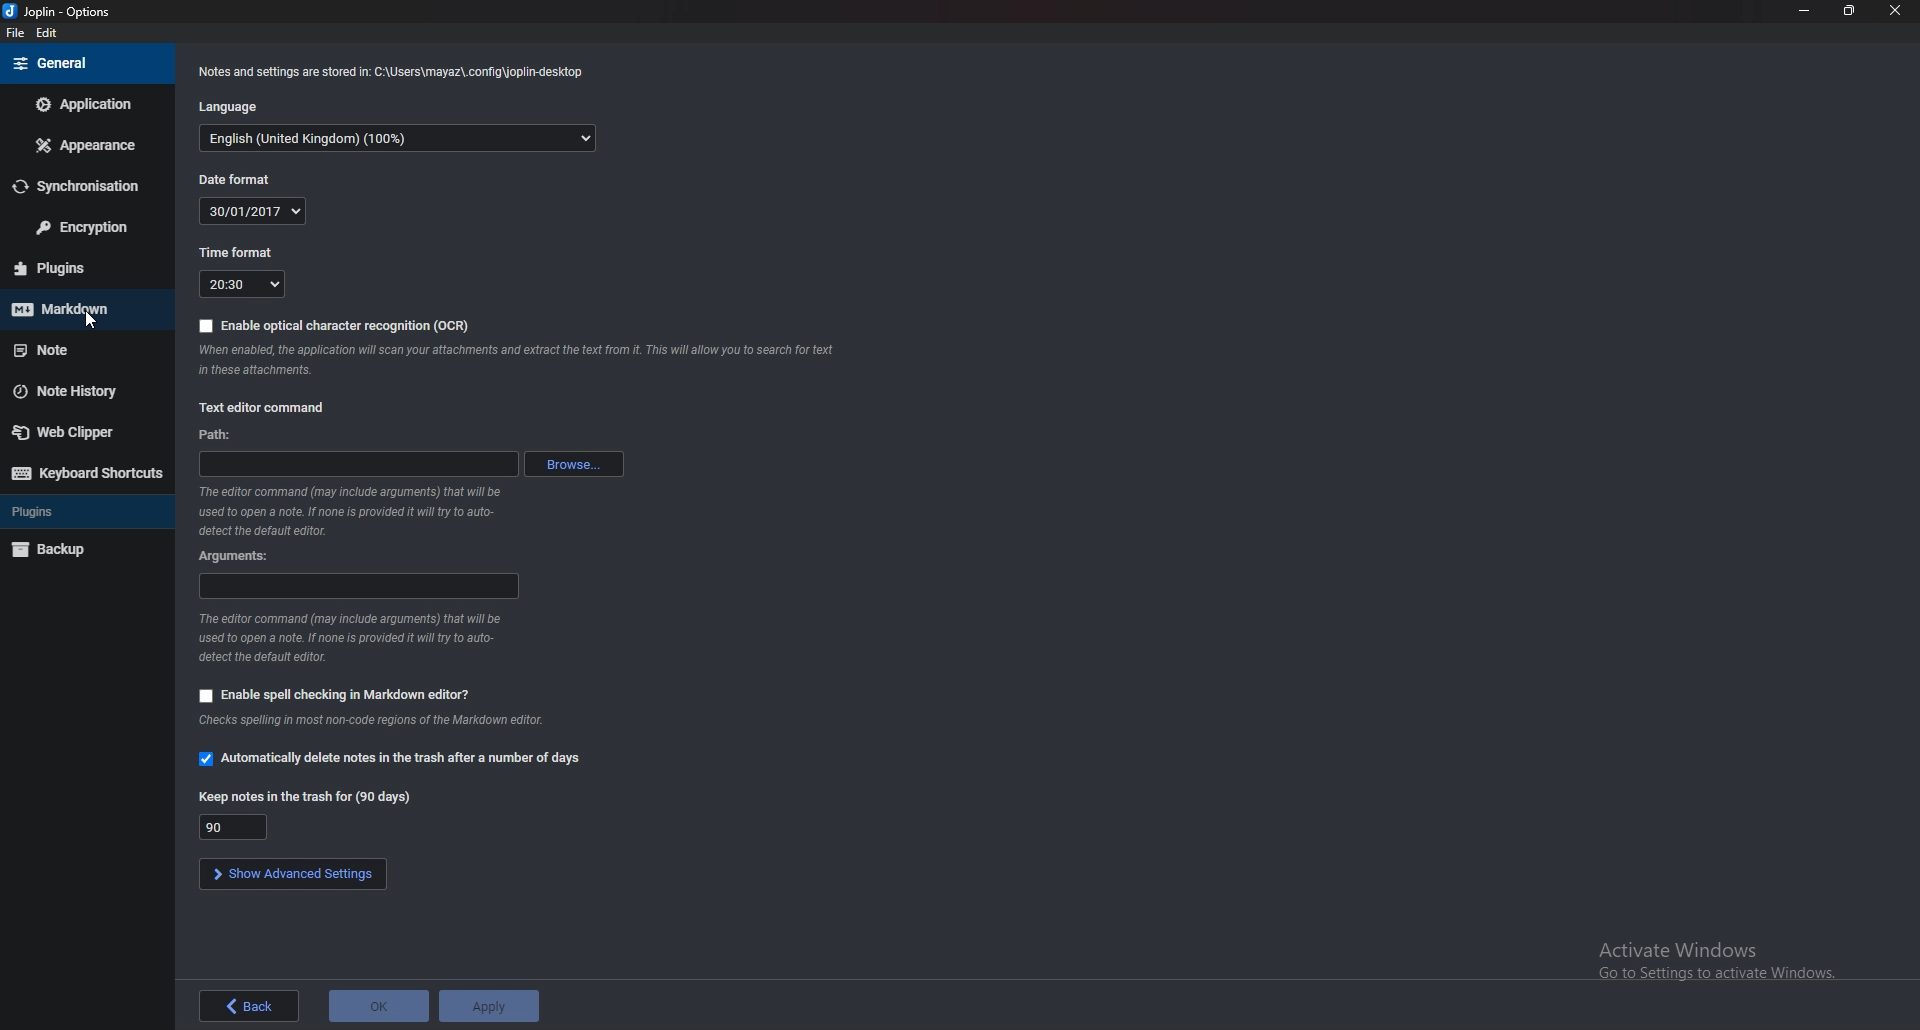  I want to click on Arguments, so click(360, 585).